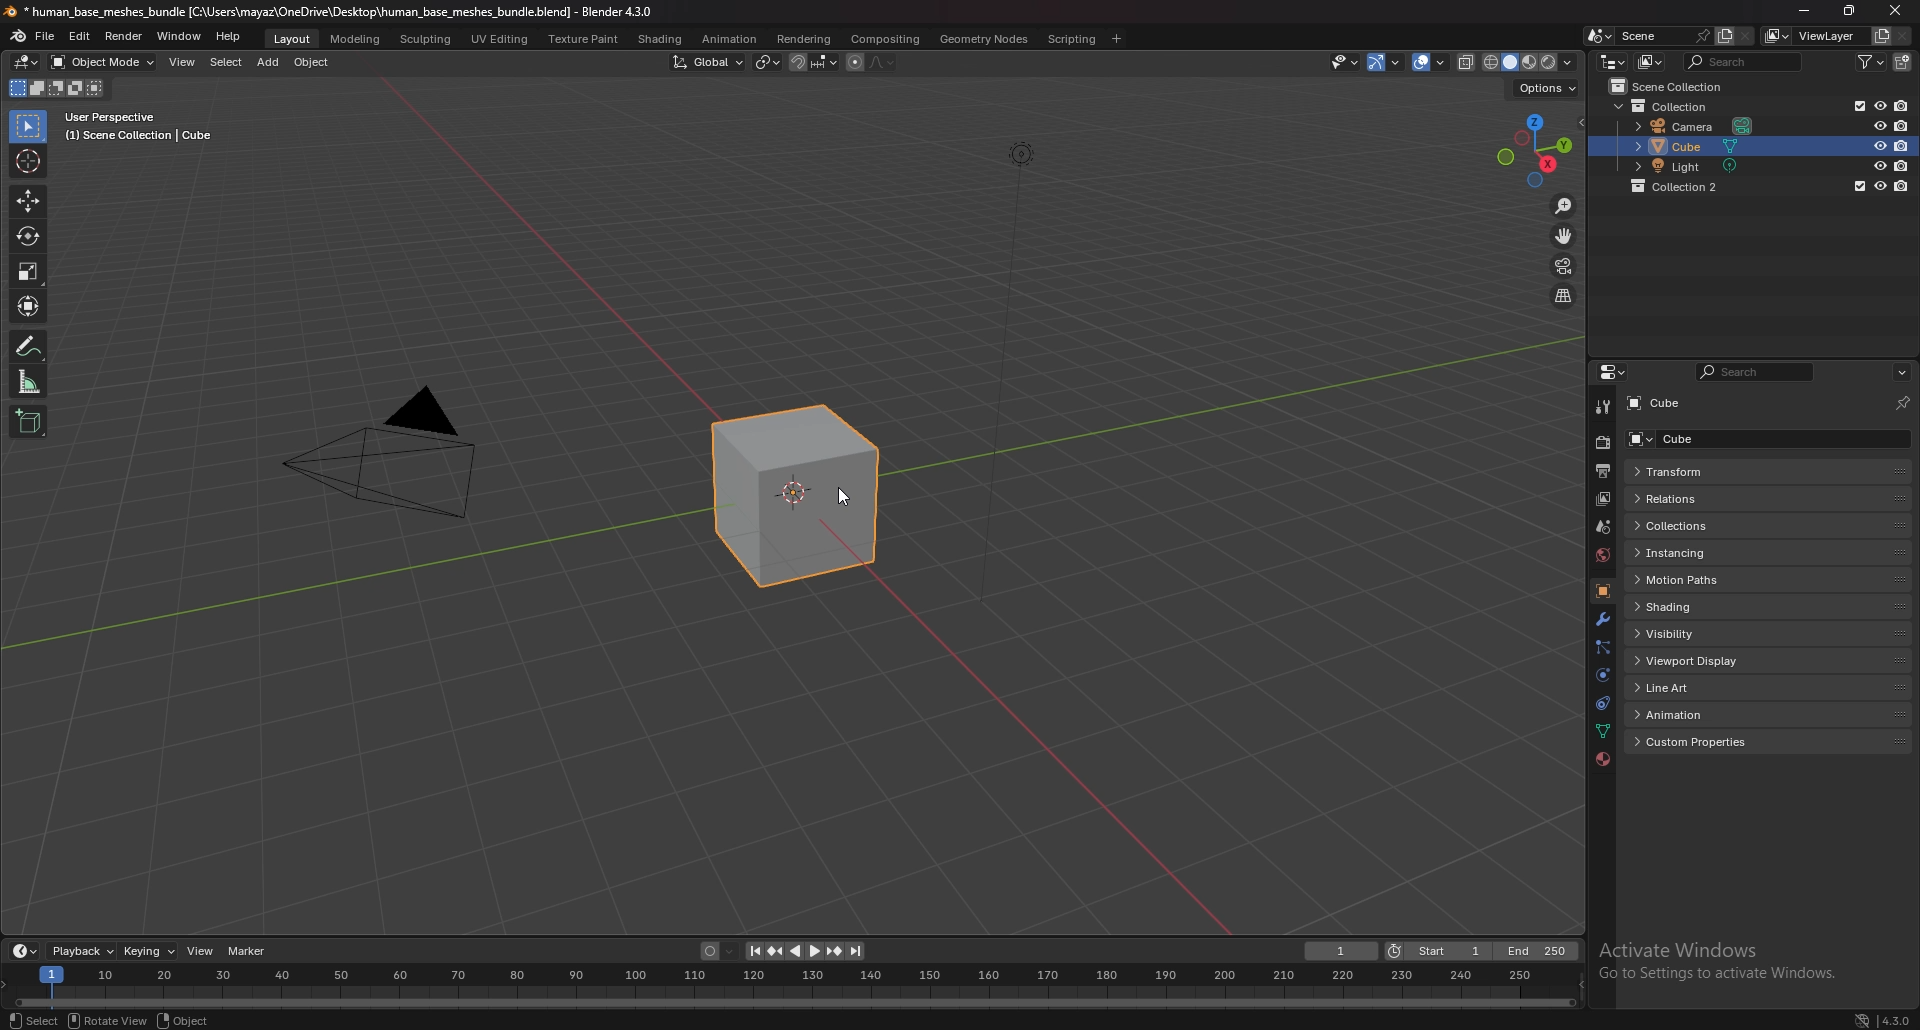 The height and width of the screenshot is (1030, 1920). I want to click on hide in viewport, so click(1879, 165).